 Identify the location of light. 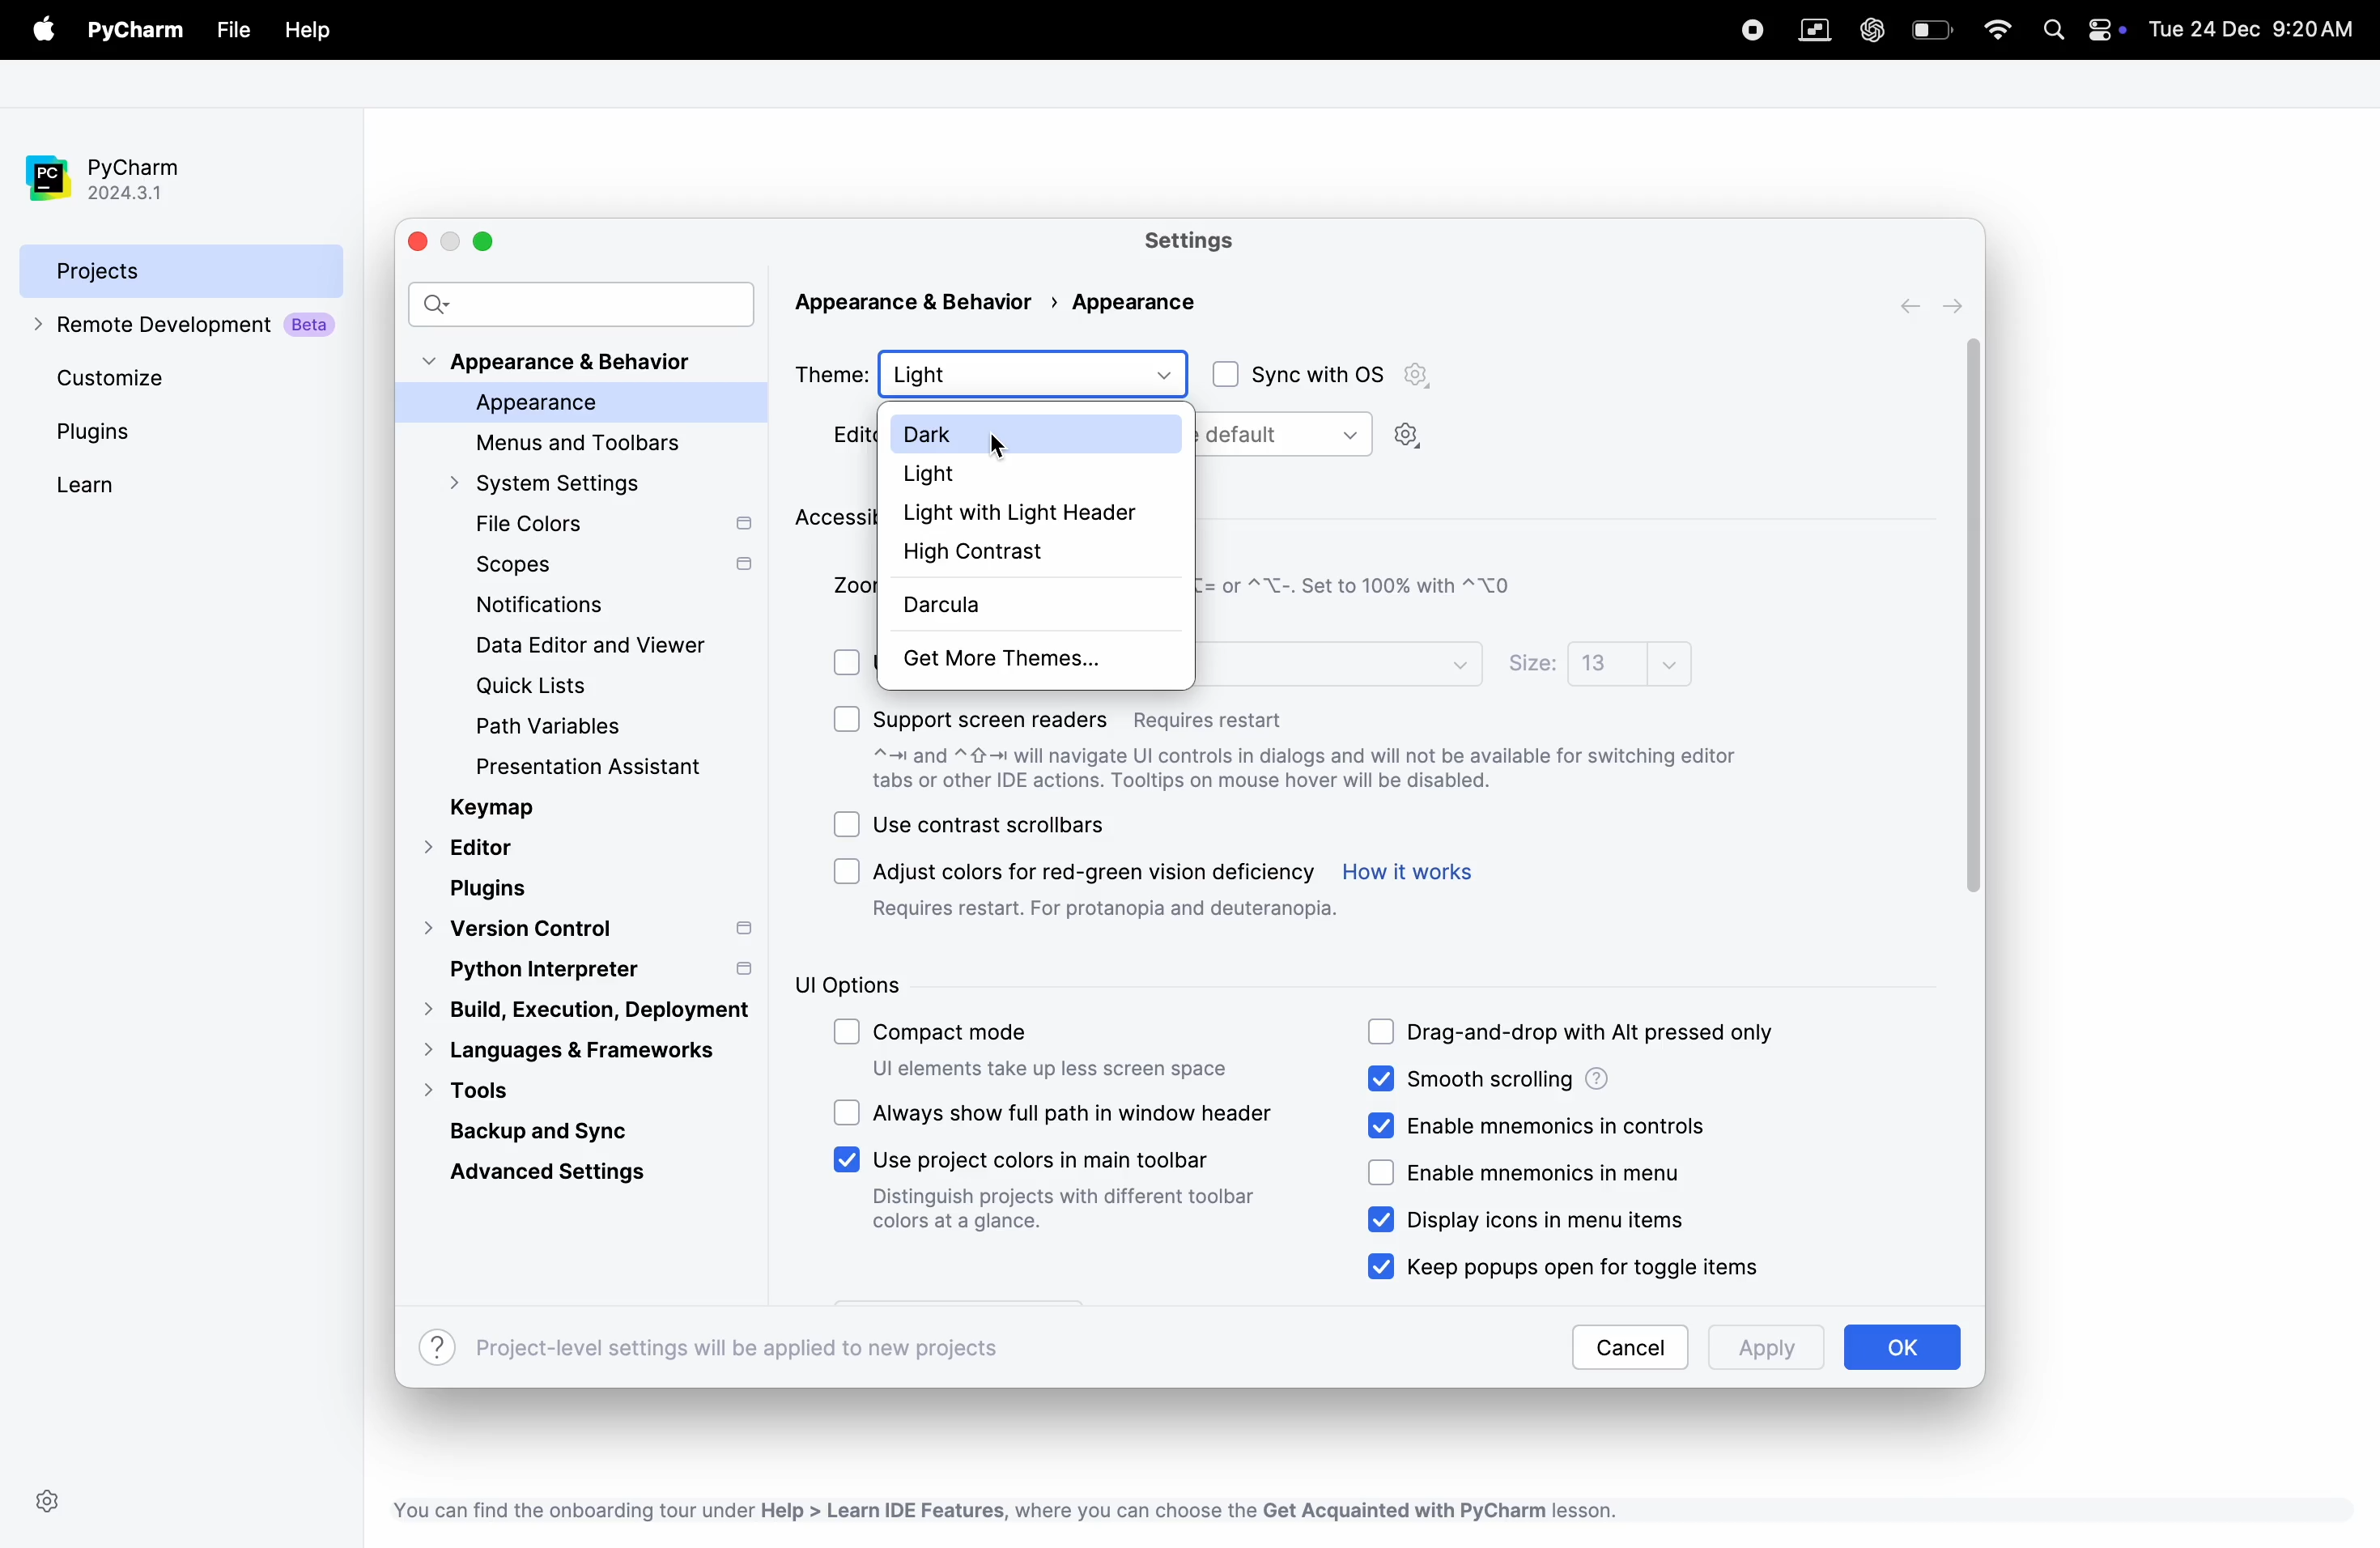
(1037, 472).